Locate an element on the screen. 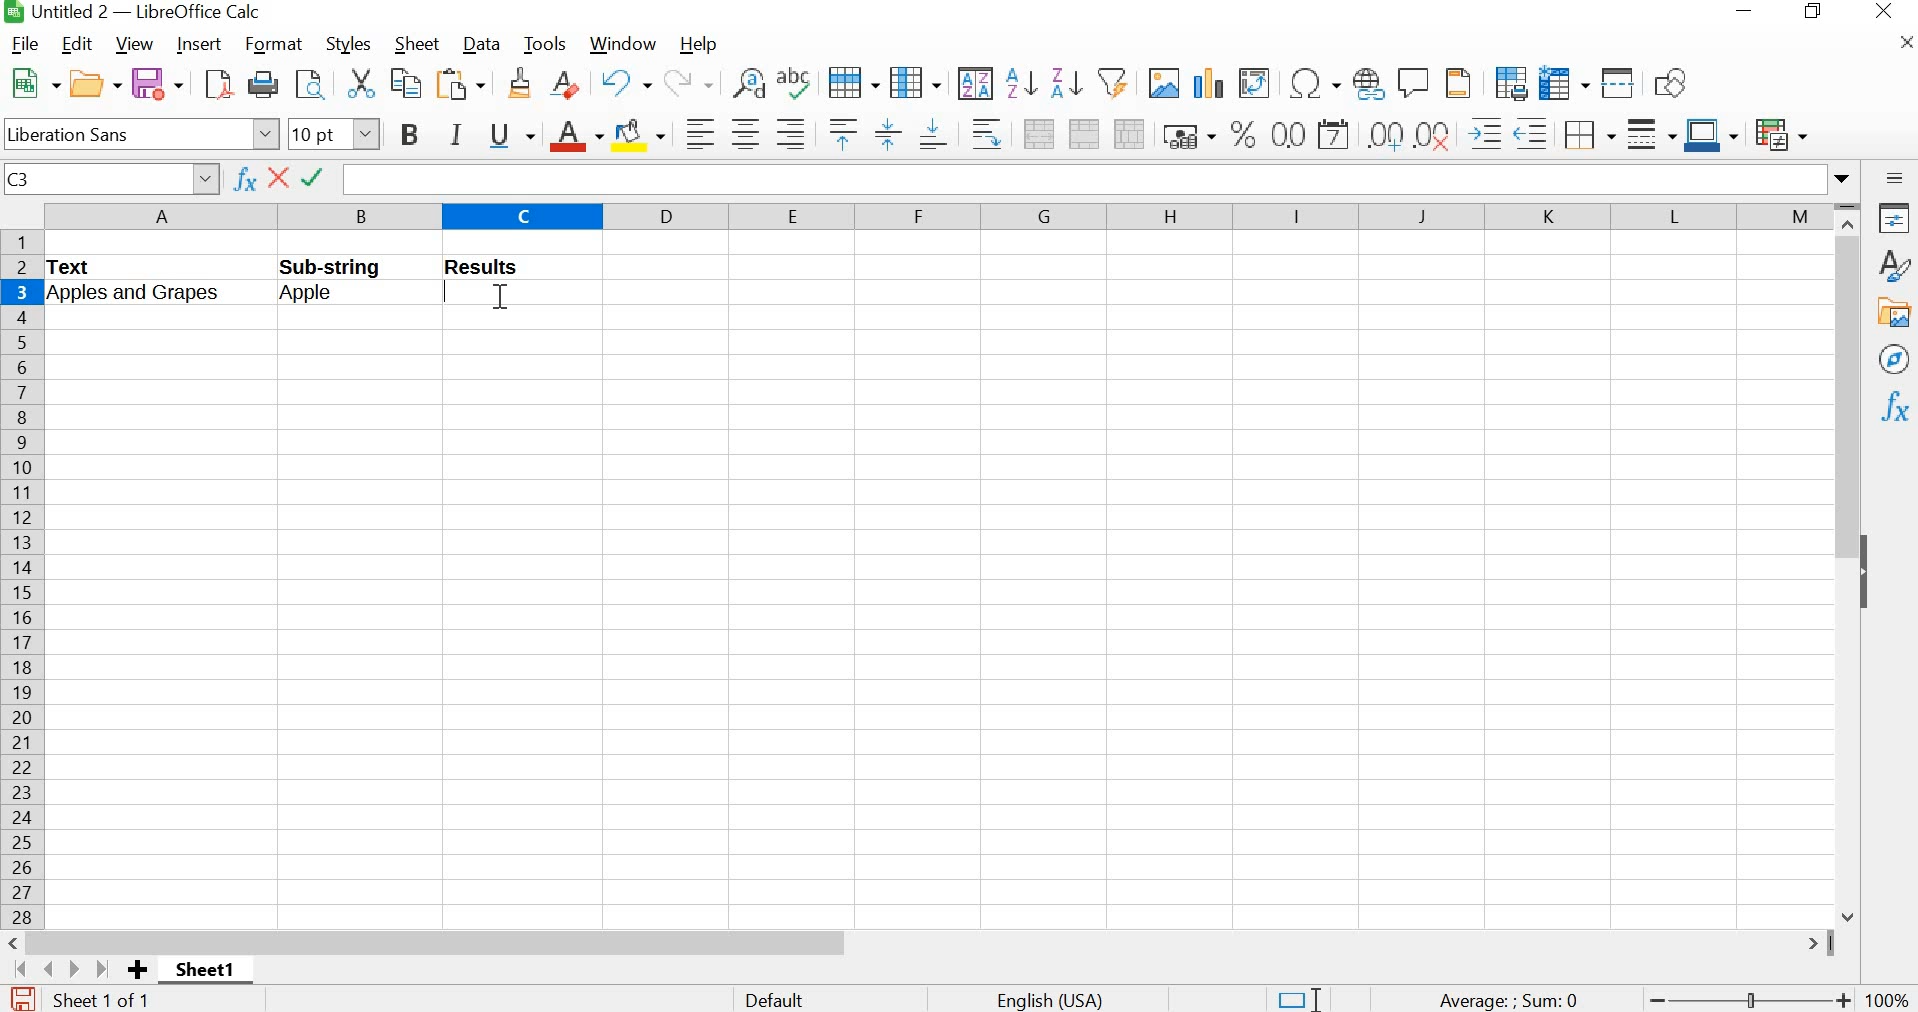 The width and height of the screenshot is (1918, 1012). cells is located at coordinates (935, 623).